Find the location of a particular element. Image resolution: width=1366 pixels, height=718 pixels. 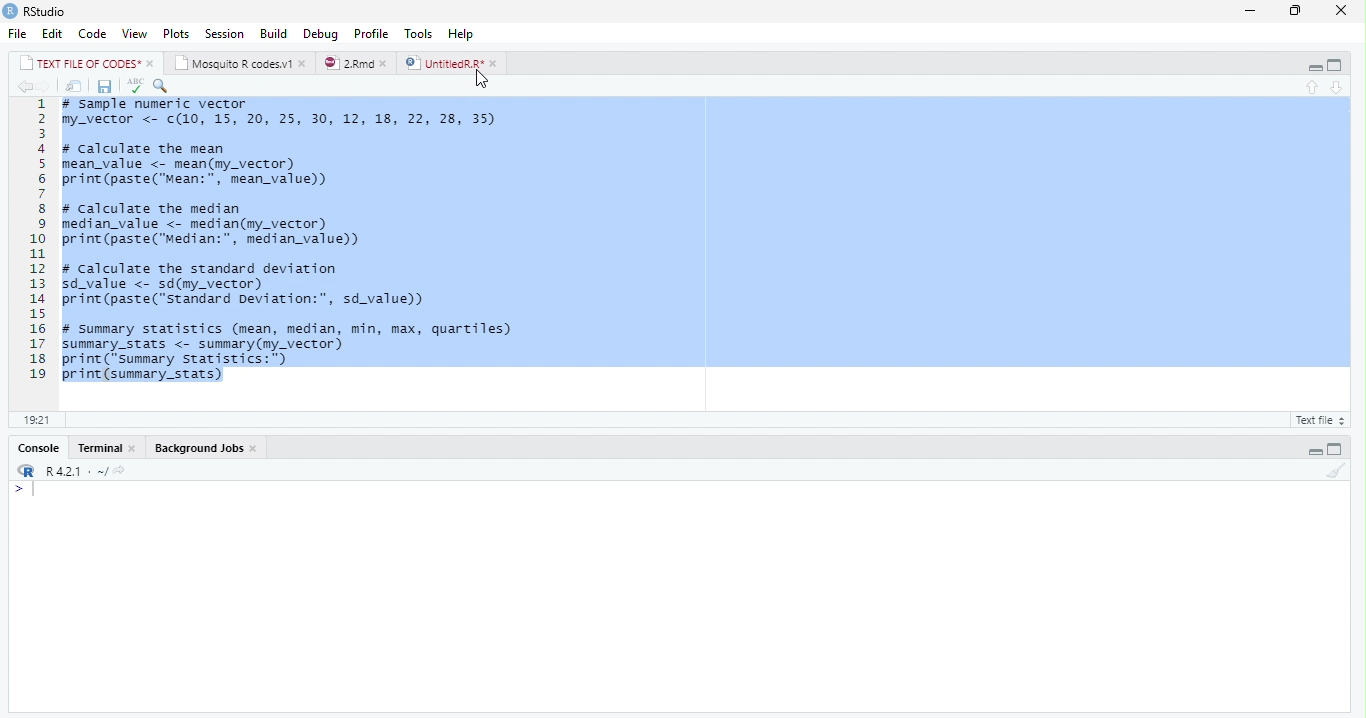

# Sample numeric vector

my_vector <- c(10, 15, 20, 25, 30, 12, 18, 22, 28, 35)
# calculate the mean

nean_value <- mean(my_vector)

print (paste("Mean:", mean_value))

# Calculate the median

nedian_value <- median(ny_vector)

print (paste("Median:”, median_value)

# Calculate the standard deviation

sd_value <- sd(my_vector)

print (paste("standard peviation:", sd_value)

4 summary statistics (mean, median, min, max, quartiles)
summary_stats <- summary(my_vector)

print ("Summary statistics:")

print (summary_stats) is located at coordinates (292, 241).